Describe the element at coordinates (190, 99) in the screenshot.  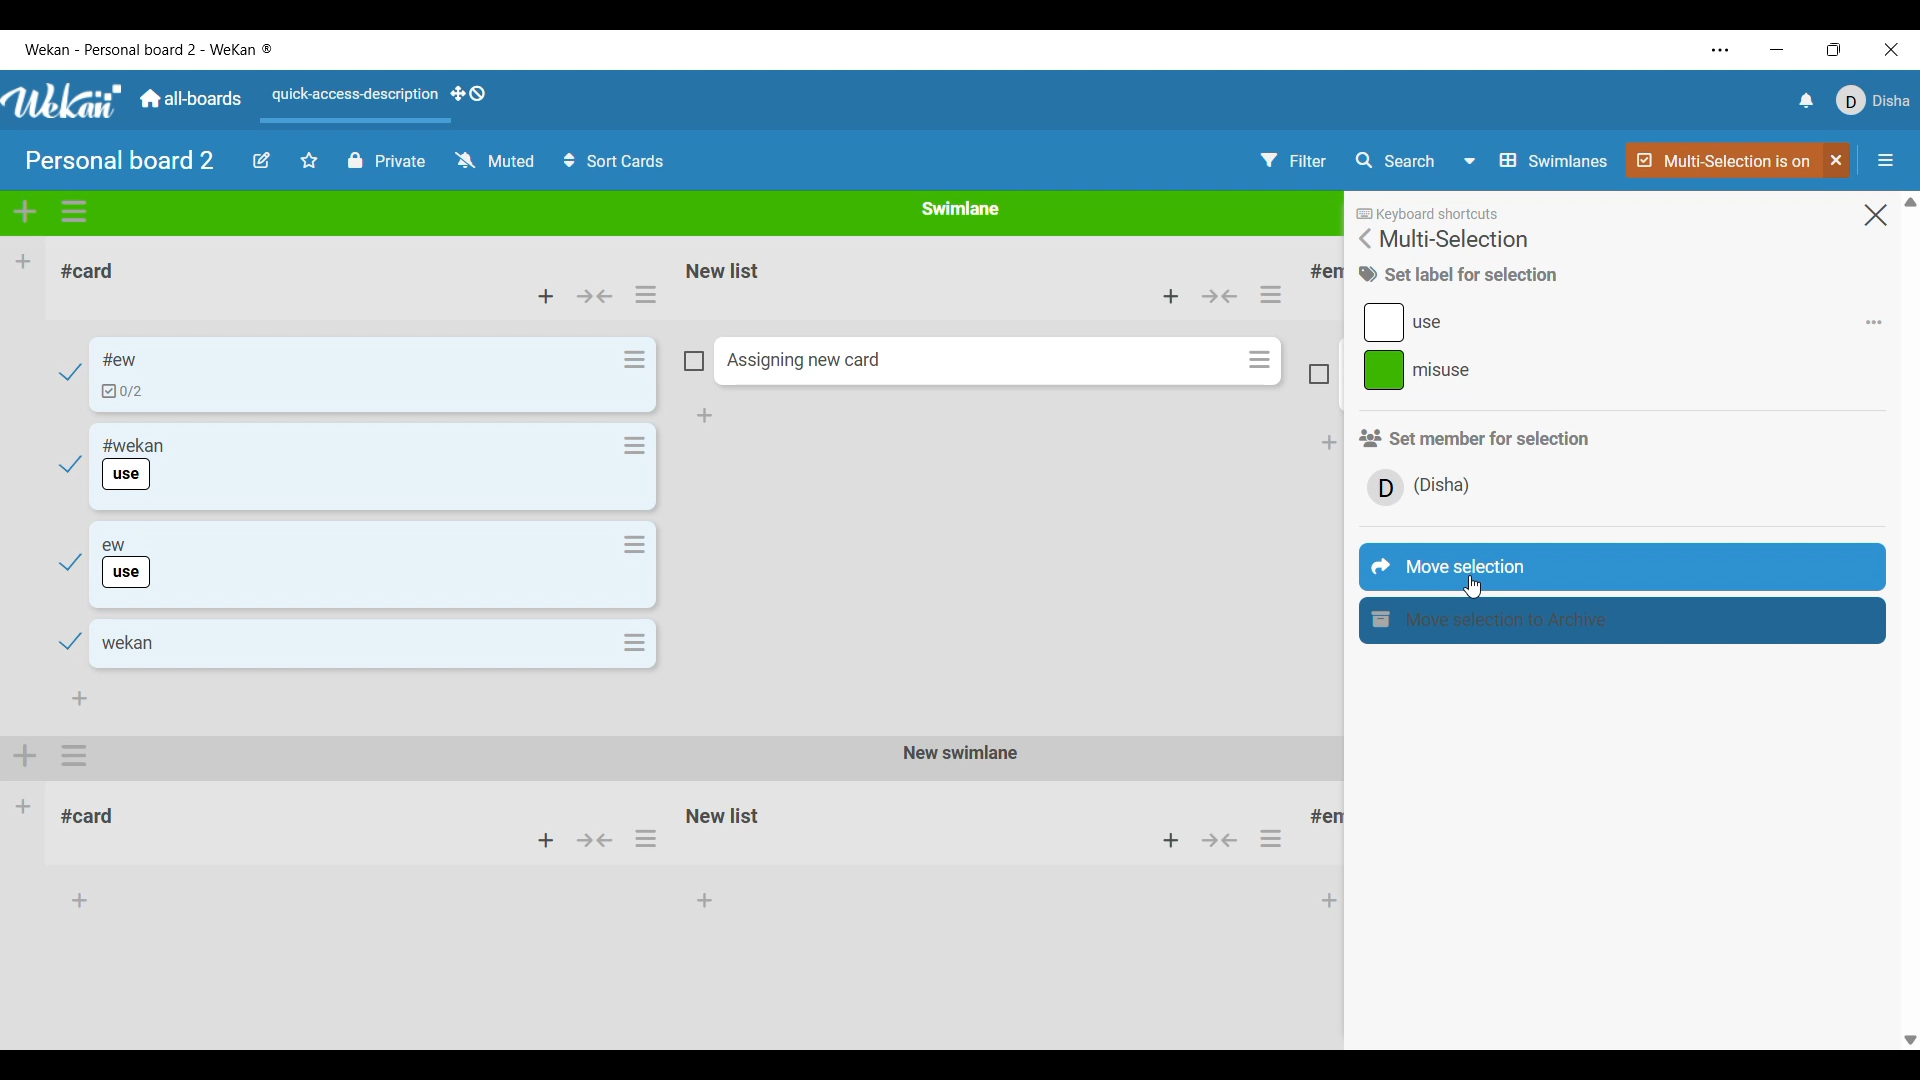
I see `Go to main dashboard` at that location.